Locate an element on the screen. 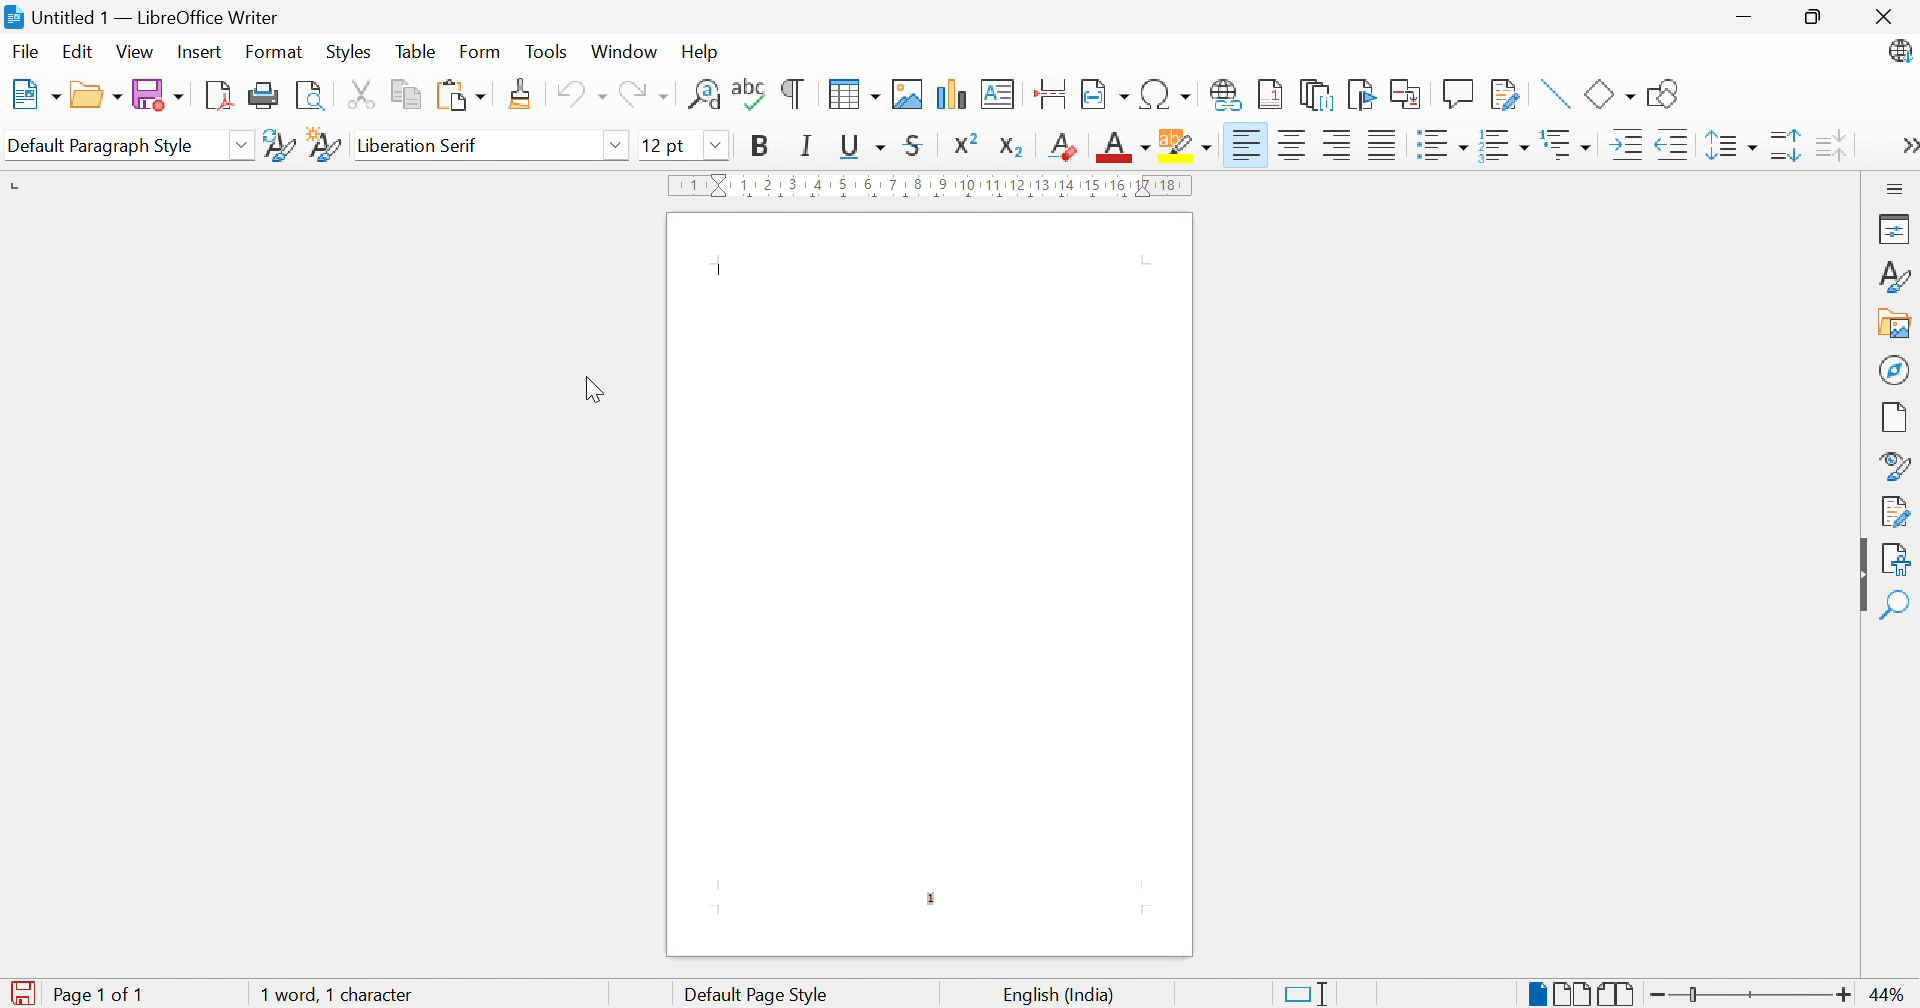 The image size is (1920, 1008). Default page style is located at coordinates (759, 995).